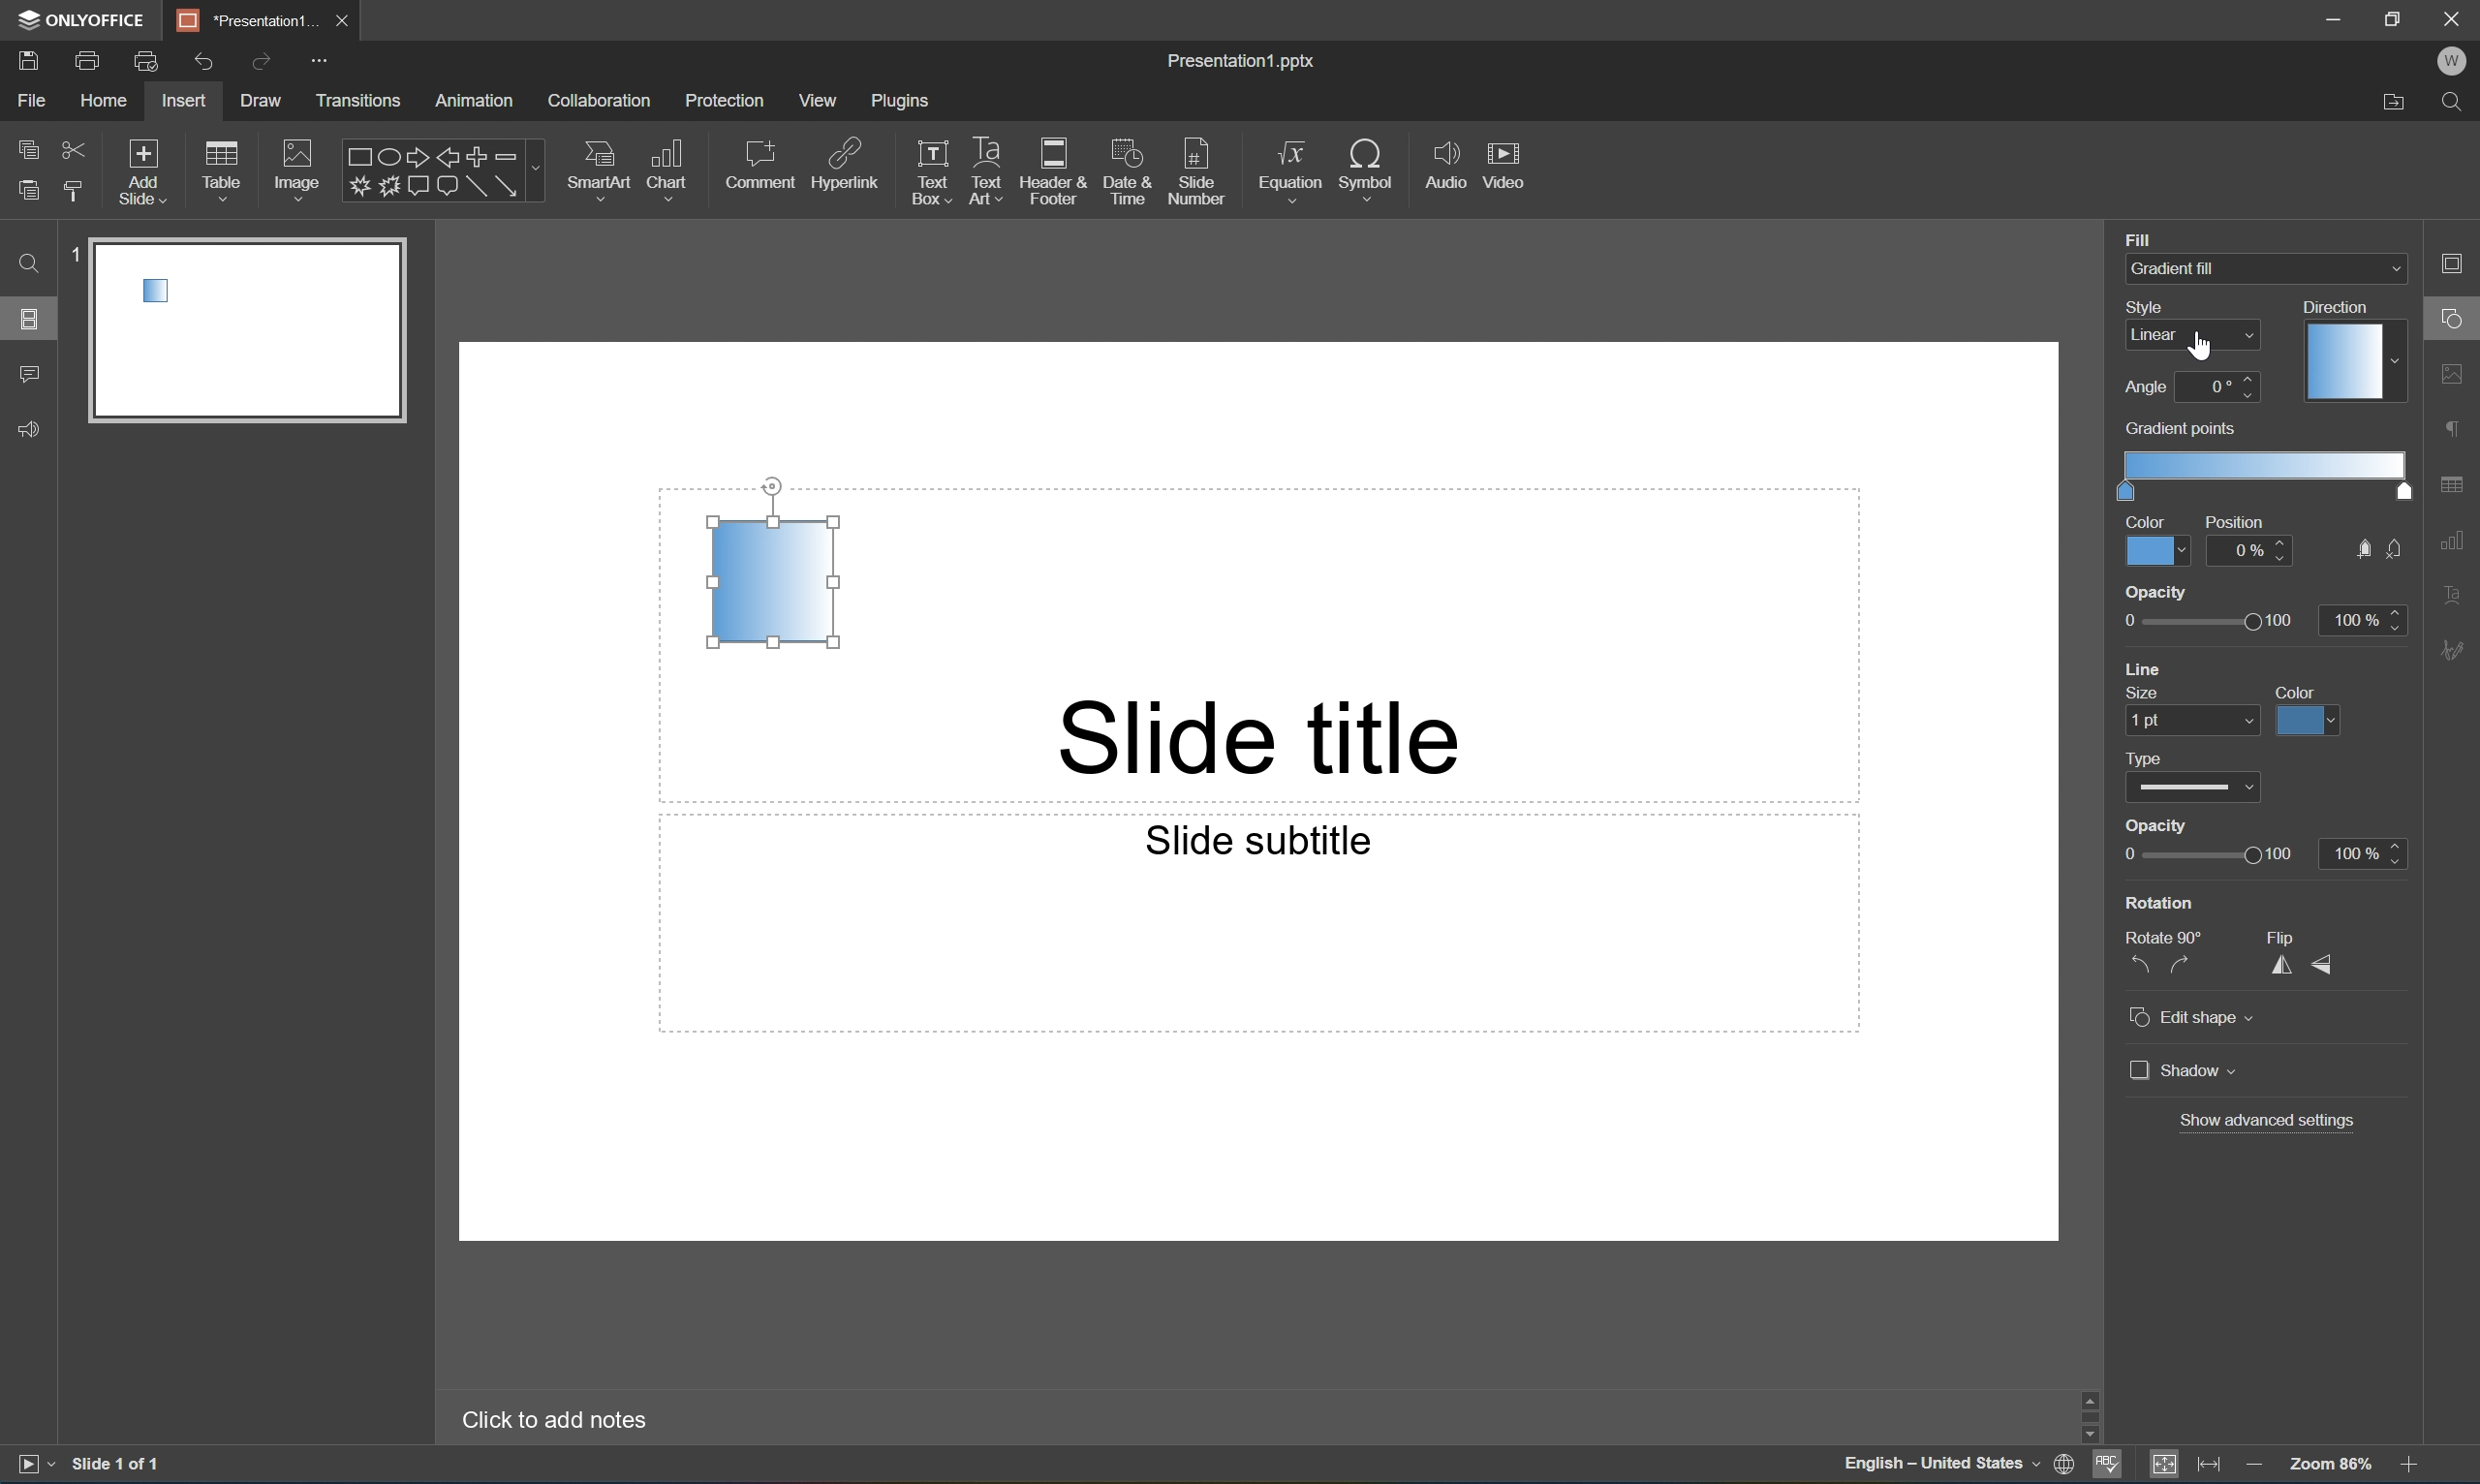 The height and width of the screenshot is (1484, 2480). Describe the element at coordinates (386, 159) in the screenshot. I see `Ellipse` at that location.